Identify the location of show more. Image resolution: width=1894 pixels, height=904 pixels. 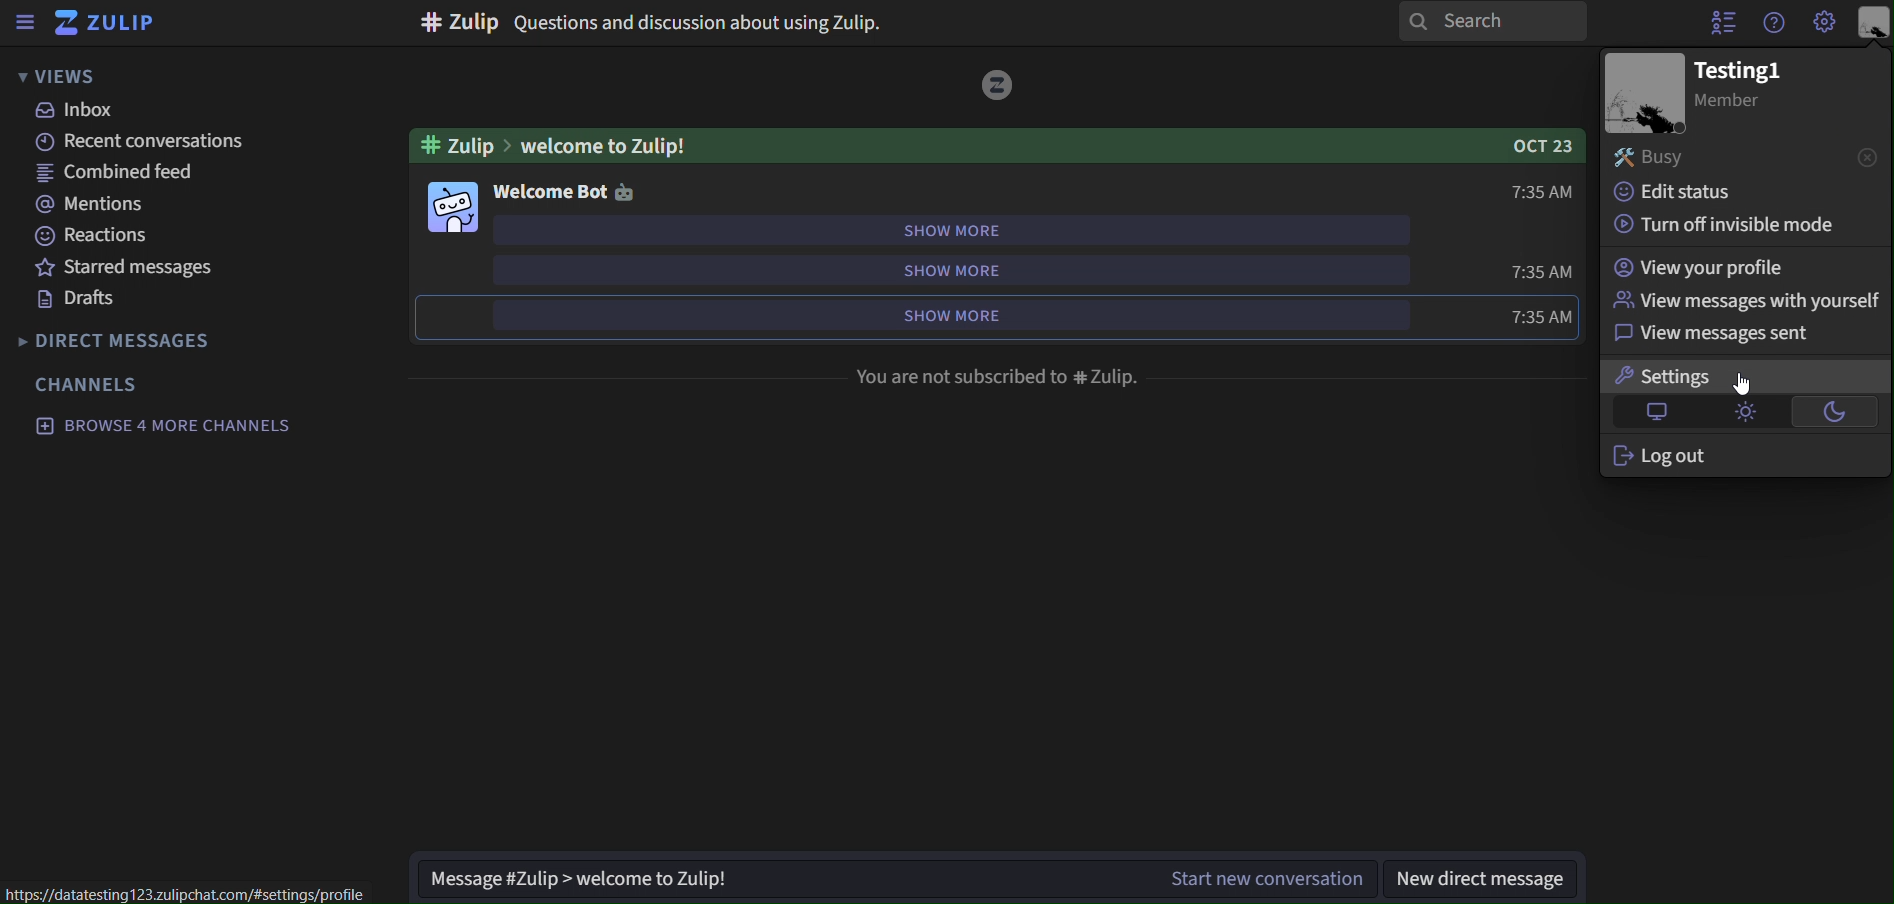
(958, 269).